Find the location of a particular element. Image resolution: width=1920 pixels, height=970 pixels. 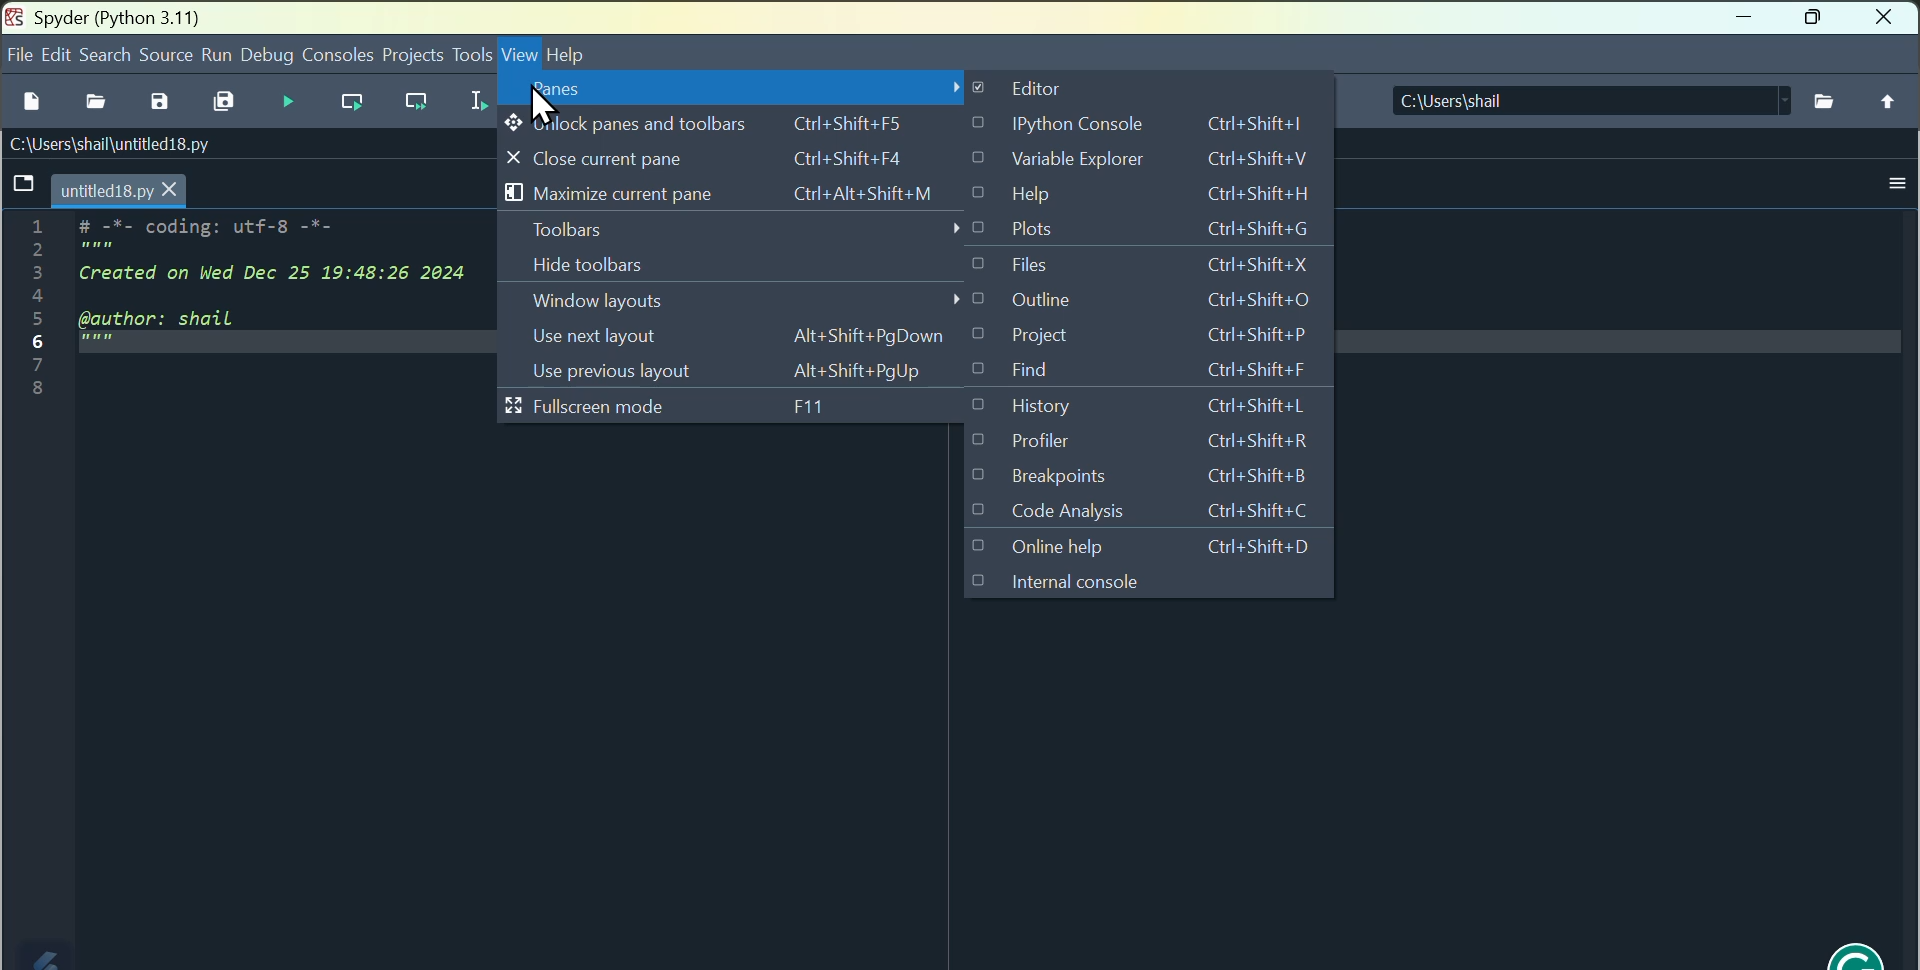

View is located at coordinates (520, 57).